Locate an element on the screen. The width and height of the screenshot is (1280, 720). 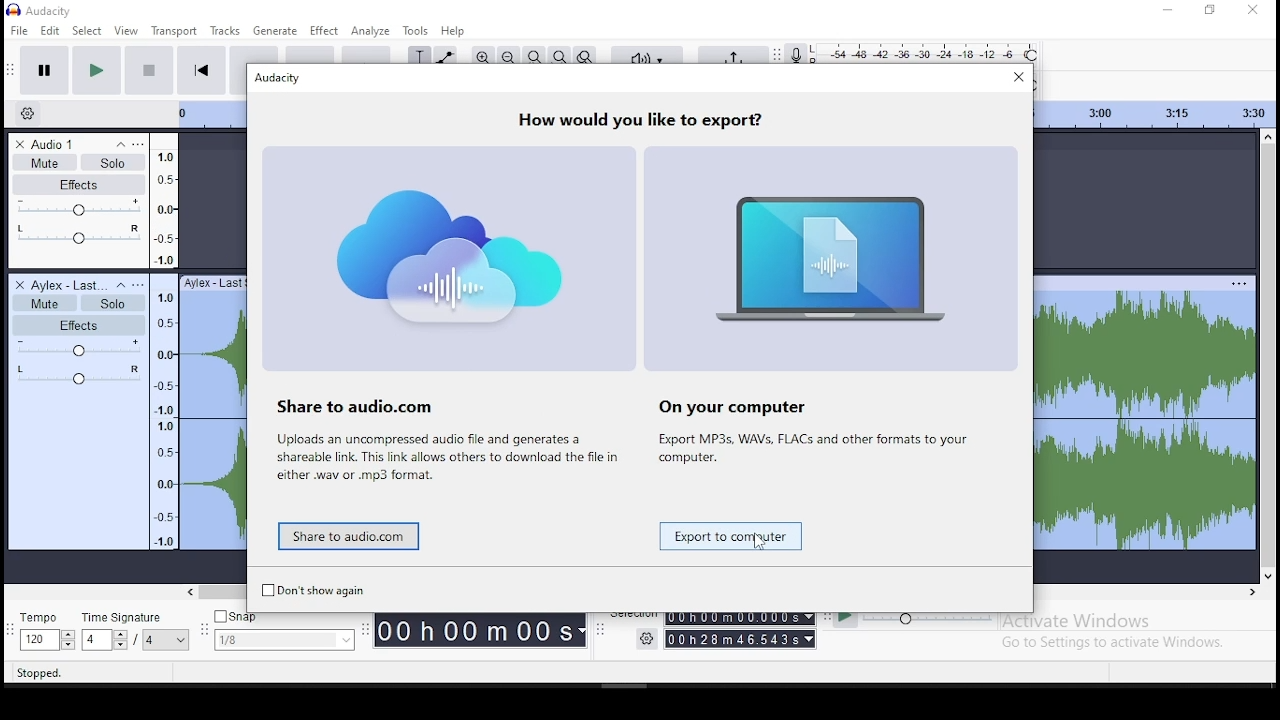
envelope tool is located at coordinates (445, 55).